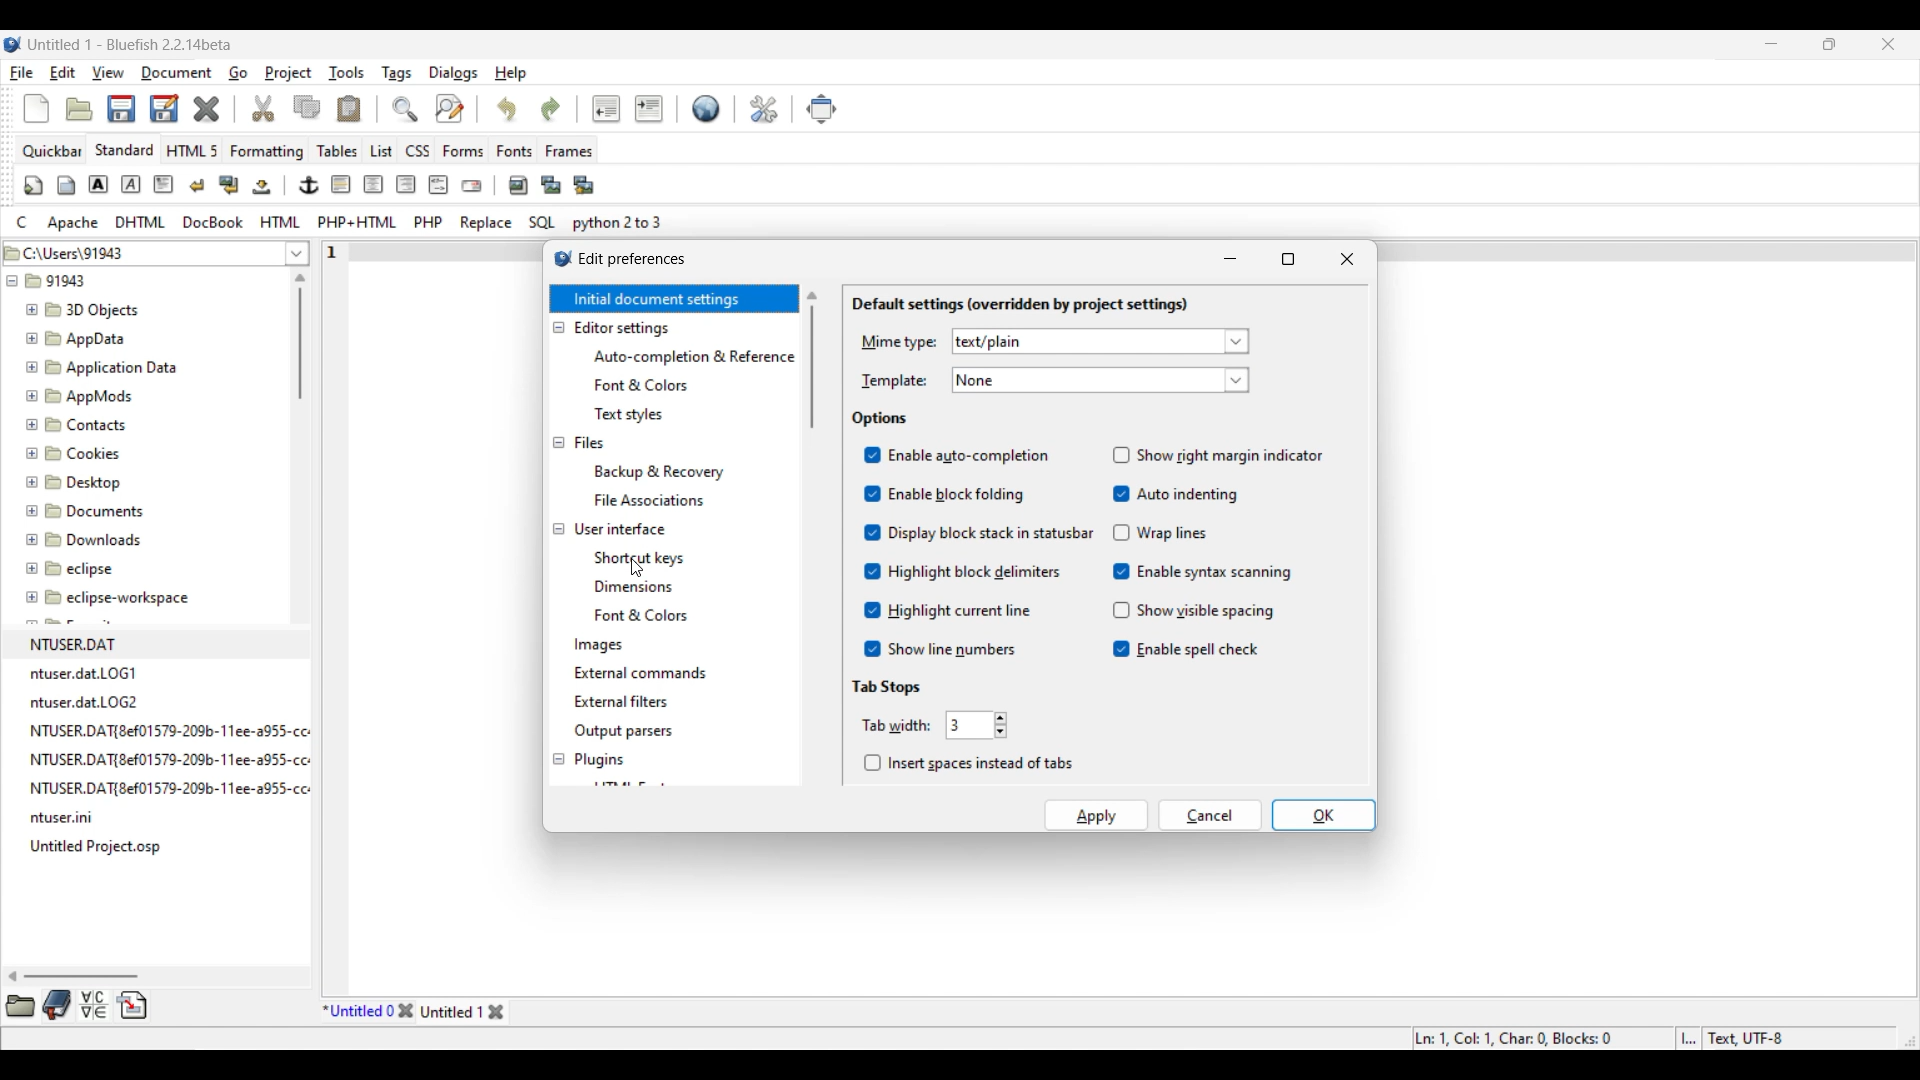 The height and width of the screenshot is (1080, 1920). What do you see at coordinates (707, 108) in the screenshot?
I see `Default settings` at bounding box center [707, 108].